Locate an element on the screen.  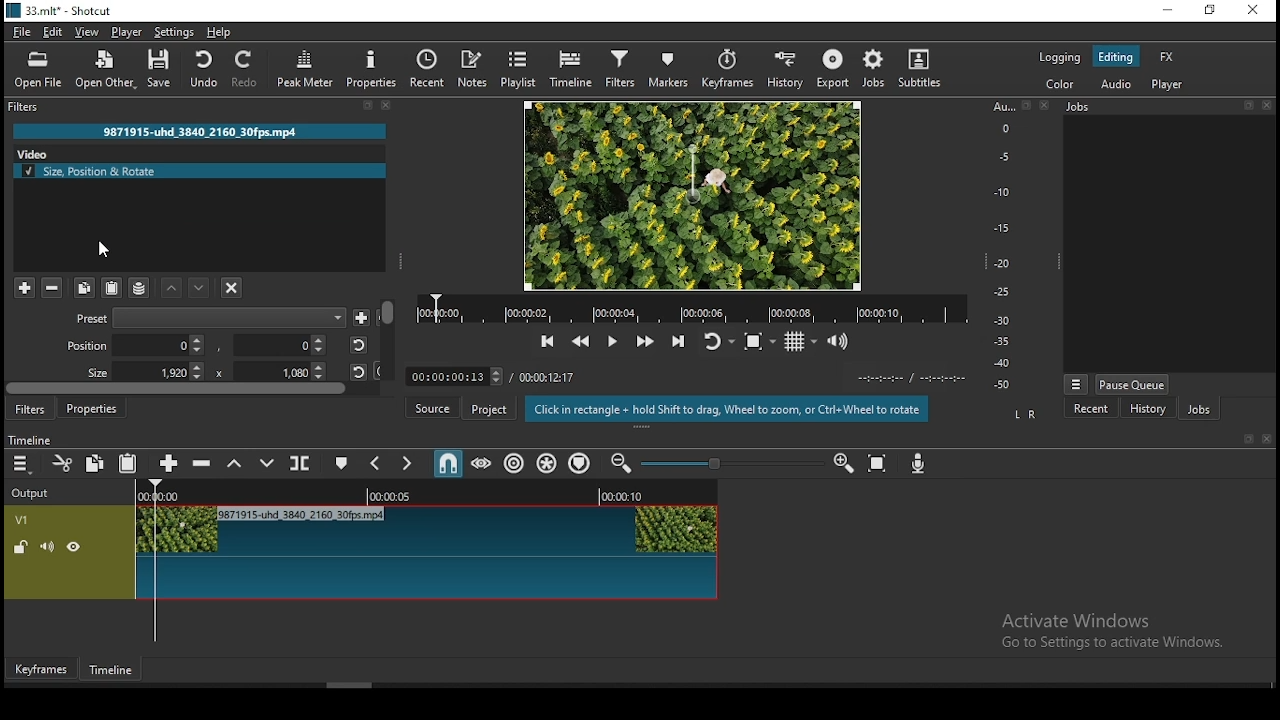
settings is located at coordinates (174, 30).